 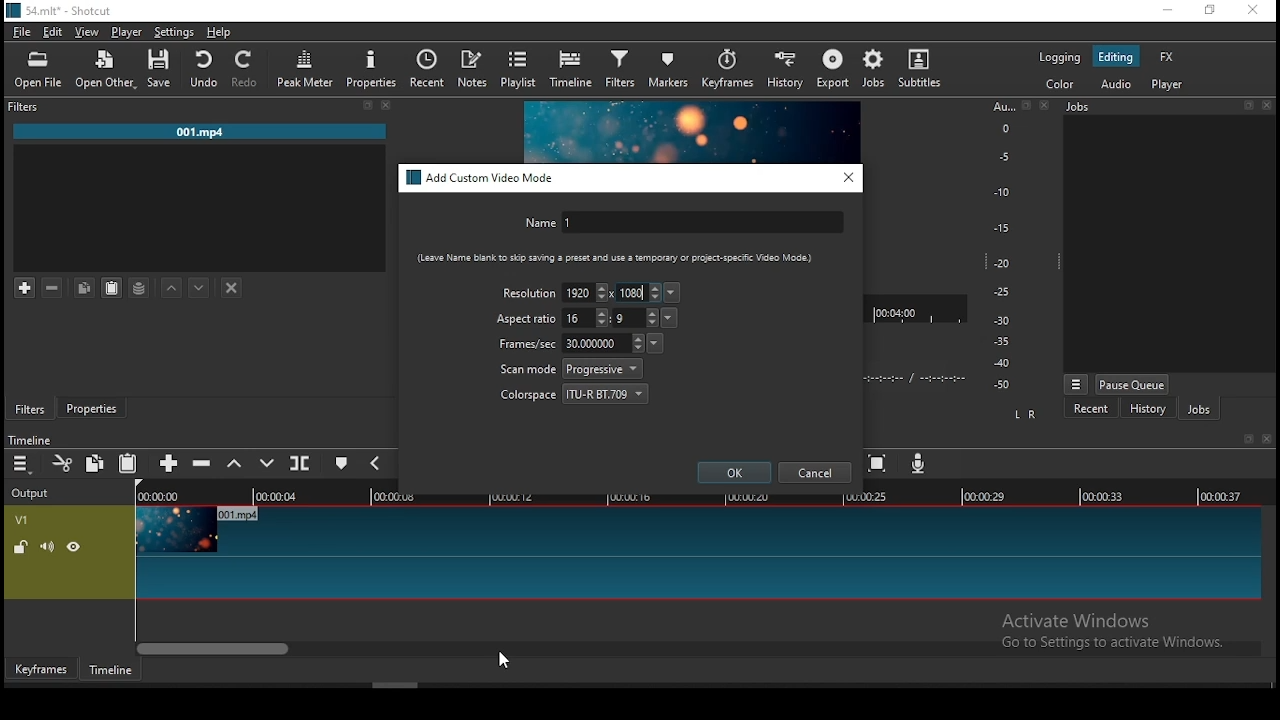 I want to click on L R, so click(x=1027, y=415).